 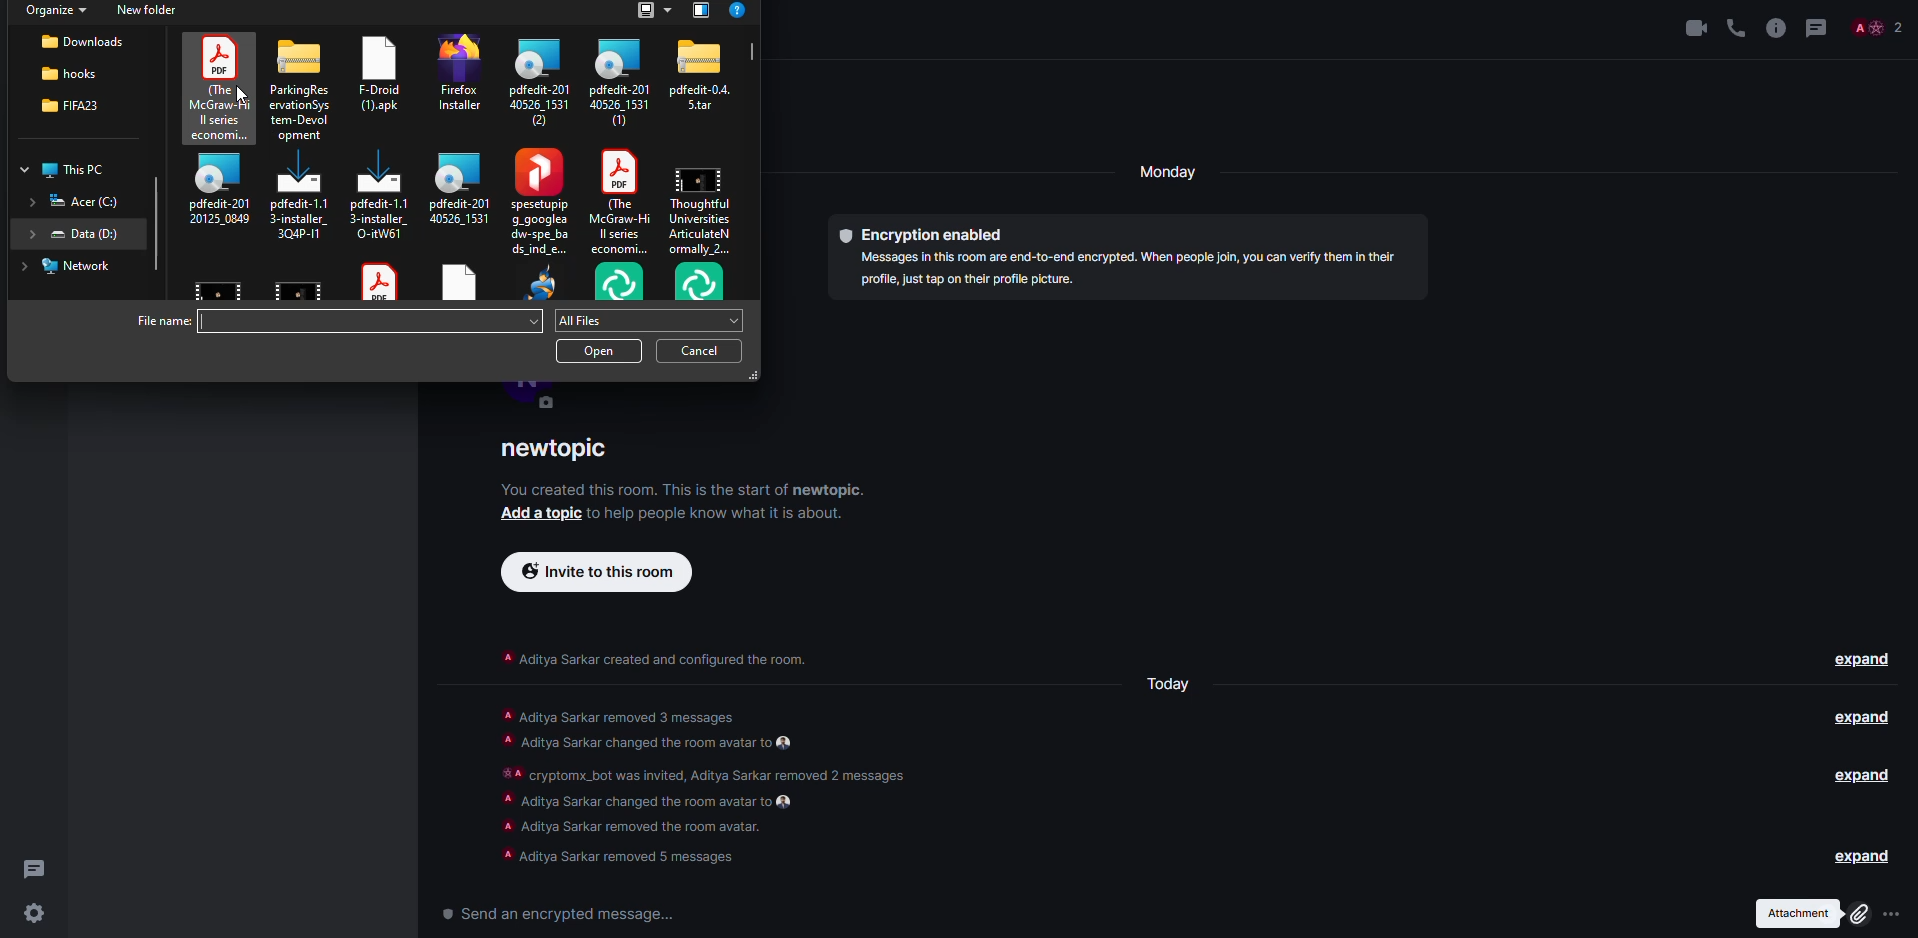 I want to click on invite to this room, so click(x=595, y=574).